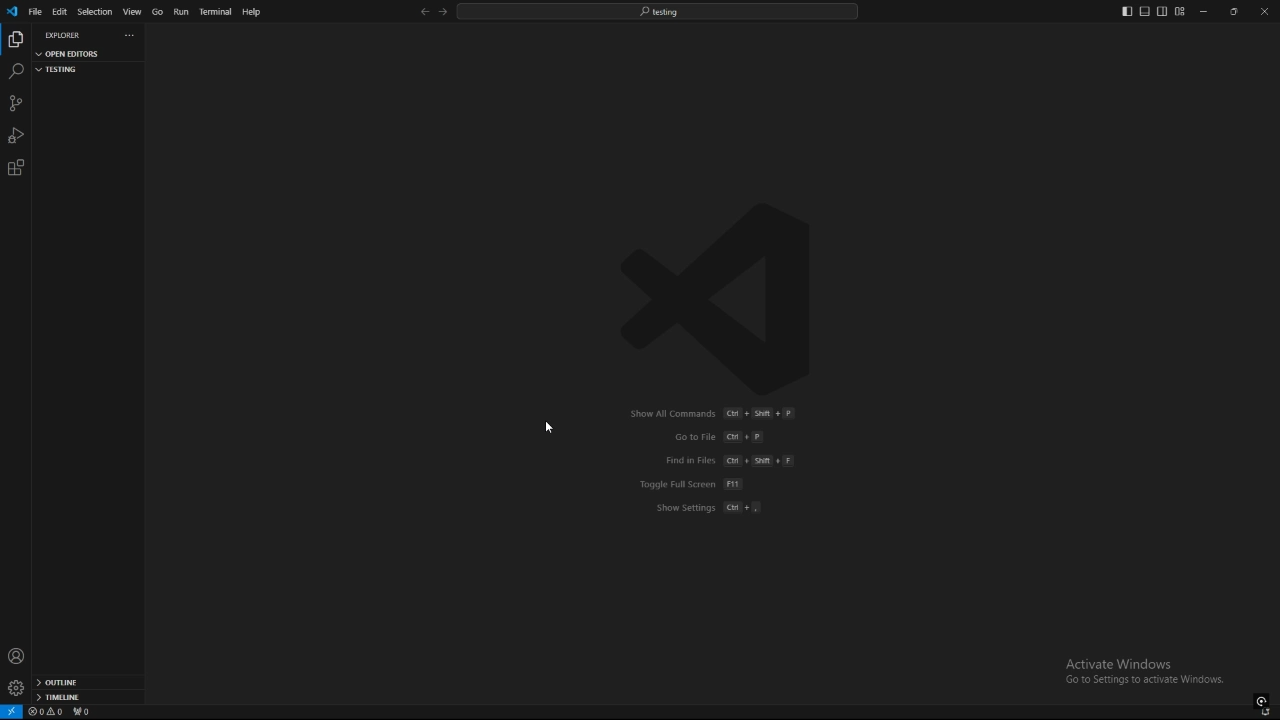 The width and height of the screenshot is (1280, 720). Describe the element at coordinates (735, 462) in the screenshot. I see `FIND IN FILES CTRL + SHIFT +F` at that location.